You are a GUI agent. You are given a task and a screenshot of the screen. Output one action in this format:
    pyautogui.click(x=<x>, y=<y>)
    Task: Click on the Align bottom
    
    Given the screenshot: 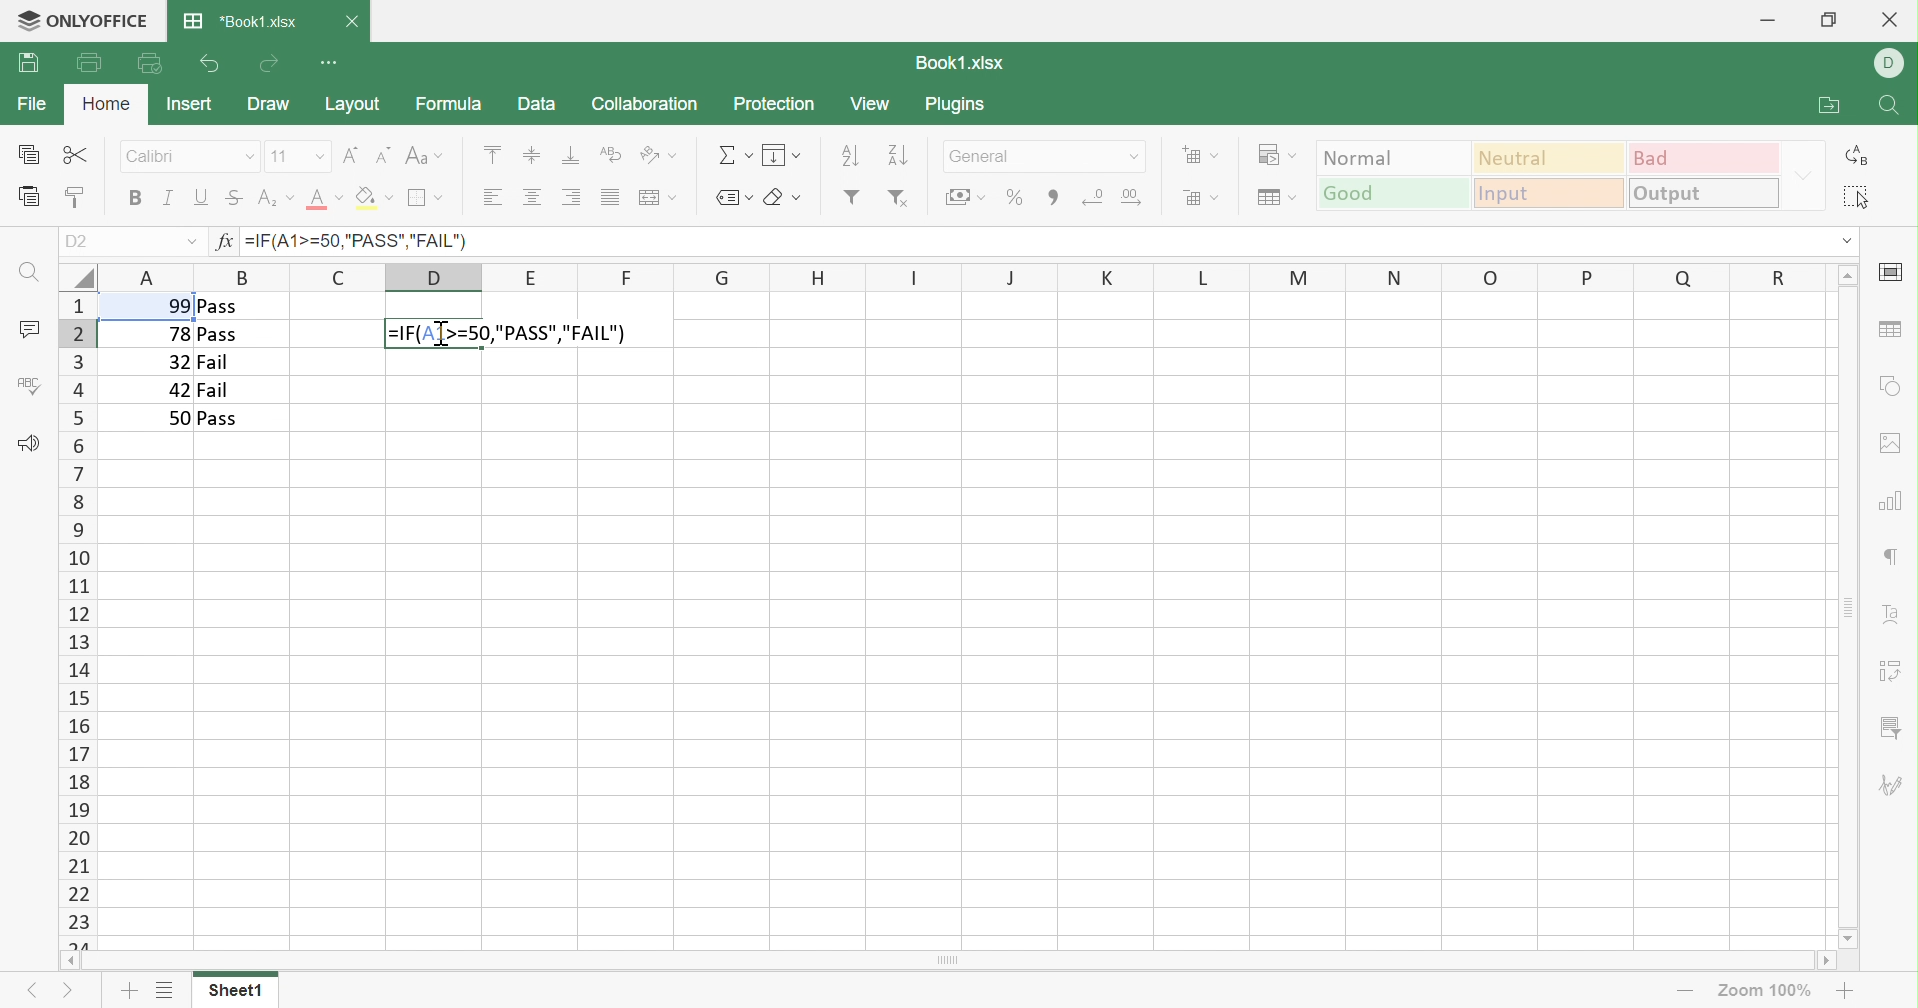 What is the action you would take?
    pyautogui.click(x=571, y=156)
    